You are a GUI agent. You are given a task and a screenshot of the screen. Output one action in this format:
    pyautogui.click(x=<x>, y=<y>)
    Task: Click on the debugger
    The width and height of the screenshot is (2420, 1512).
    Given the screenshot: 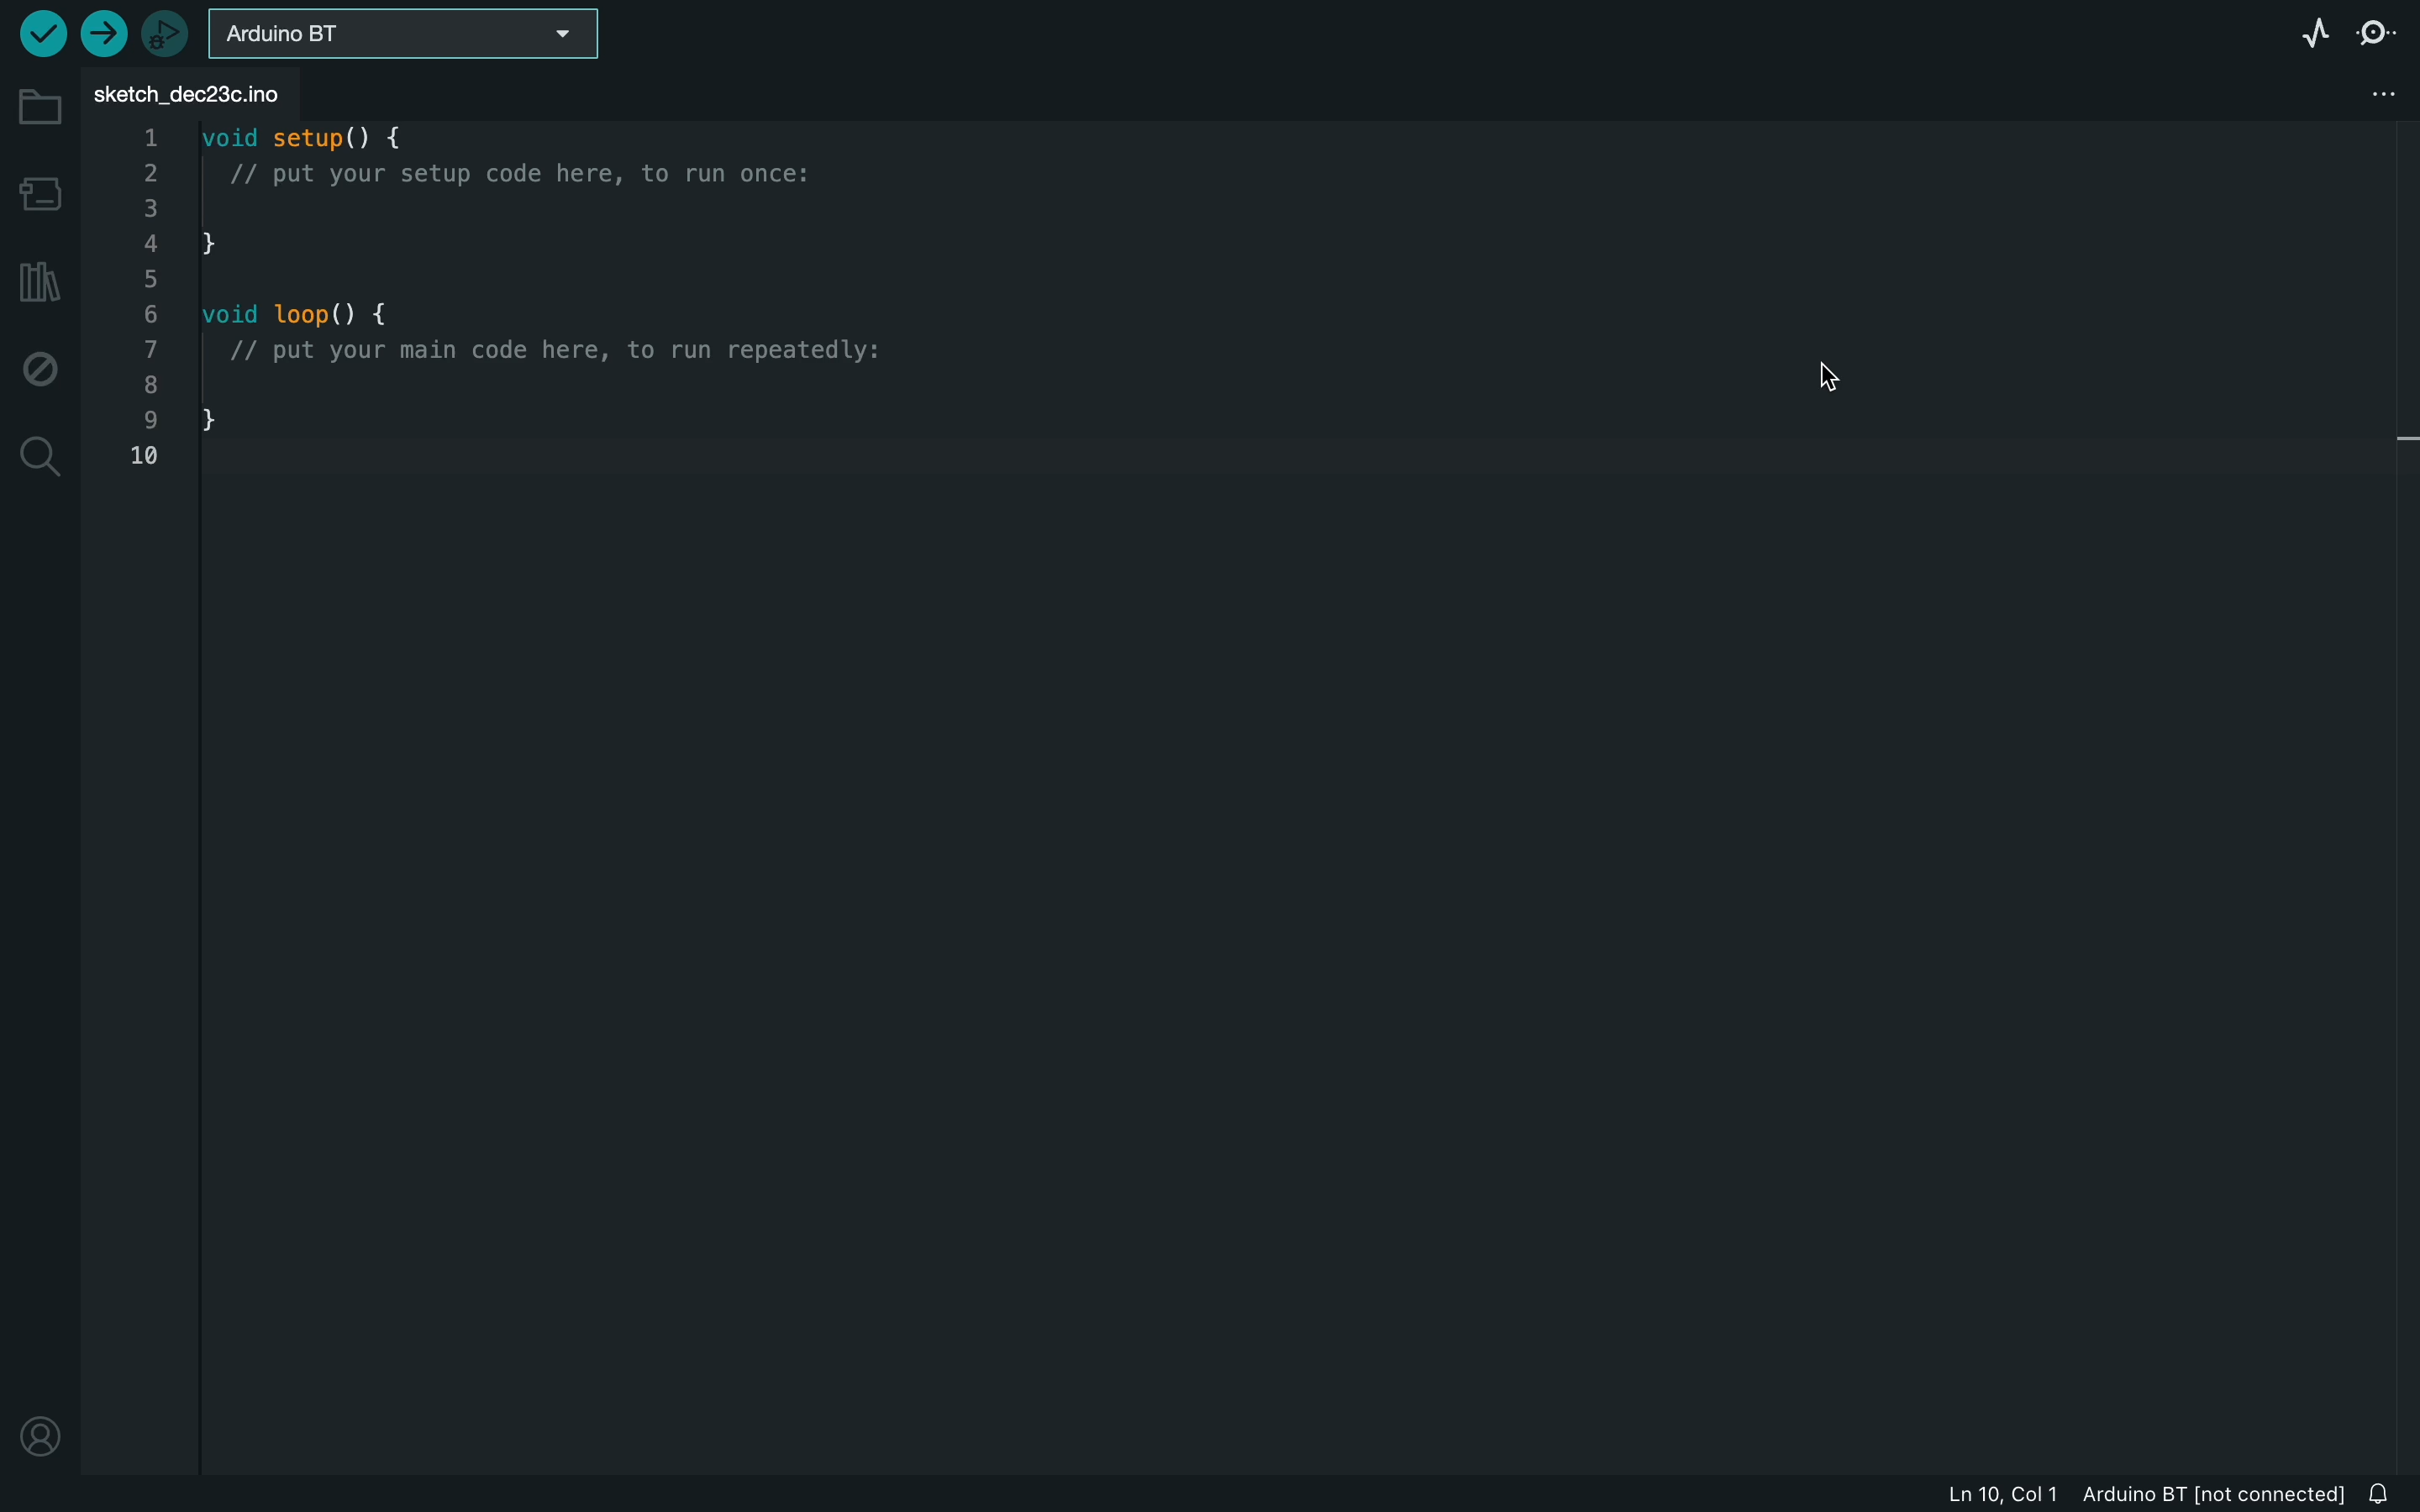 What is the action you would take?
    pyautogui.click(x=162, y=33)
    